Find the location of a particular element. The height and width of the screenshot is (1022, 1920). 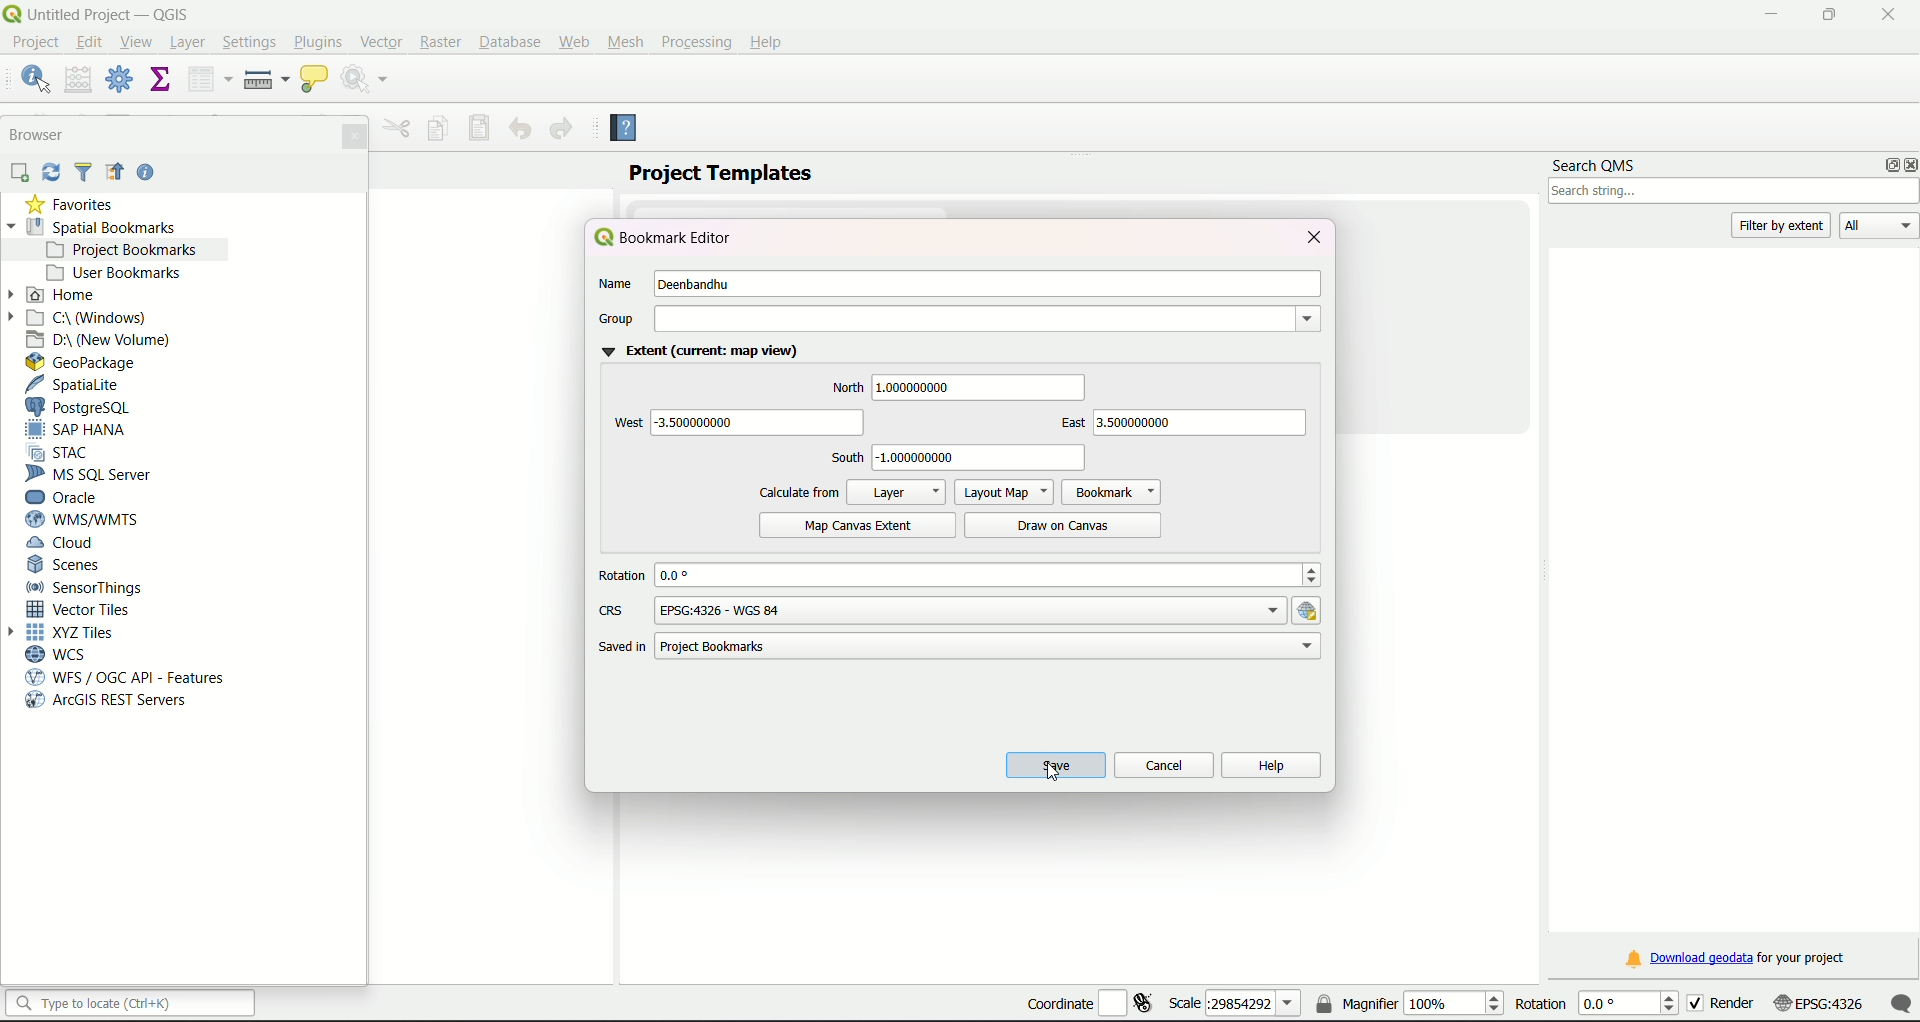

Vector Tiles is located at coordinates (84, 610).